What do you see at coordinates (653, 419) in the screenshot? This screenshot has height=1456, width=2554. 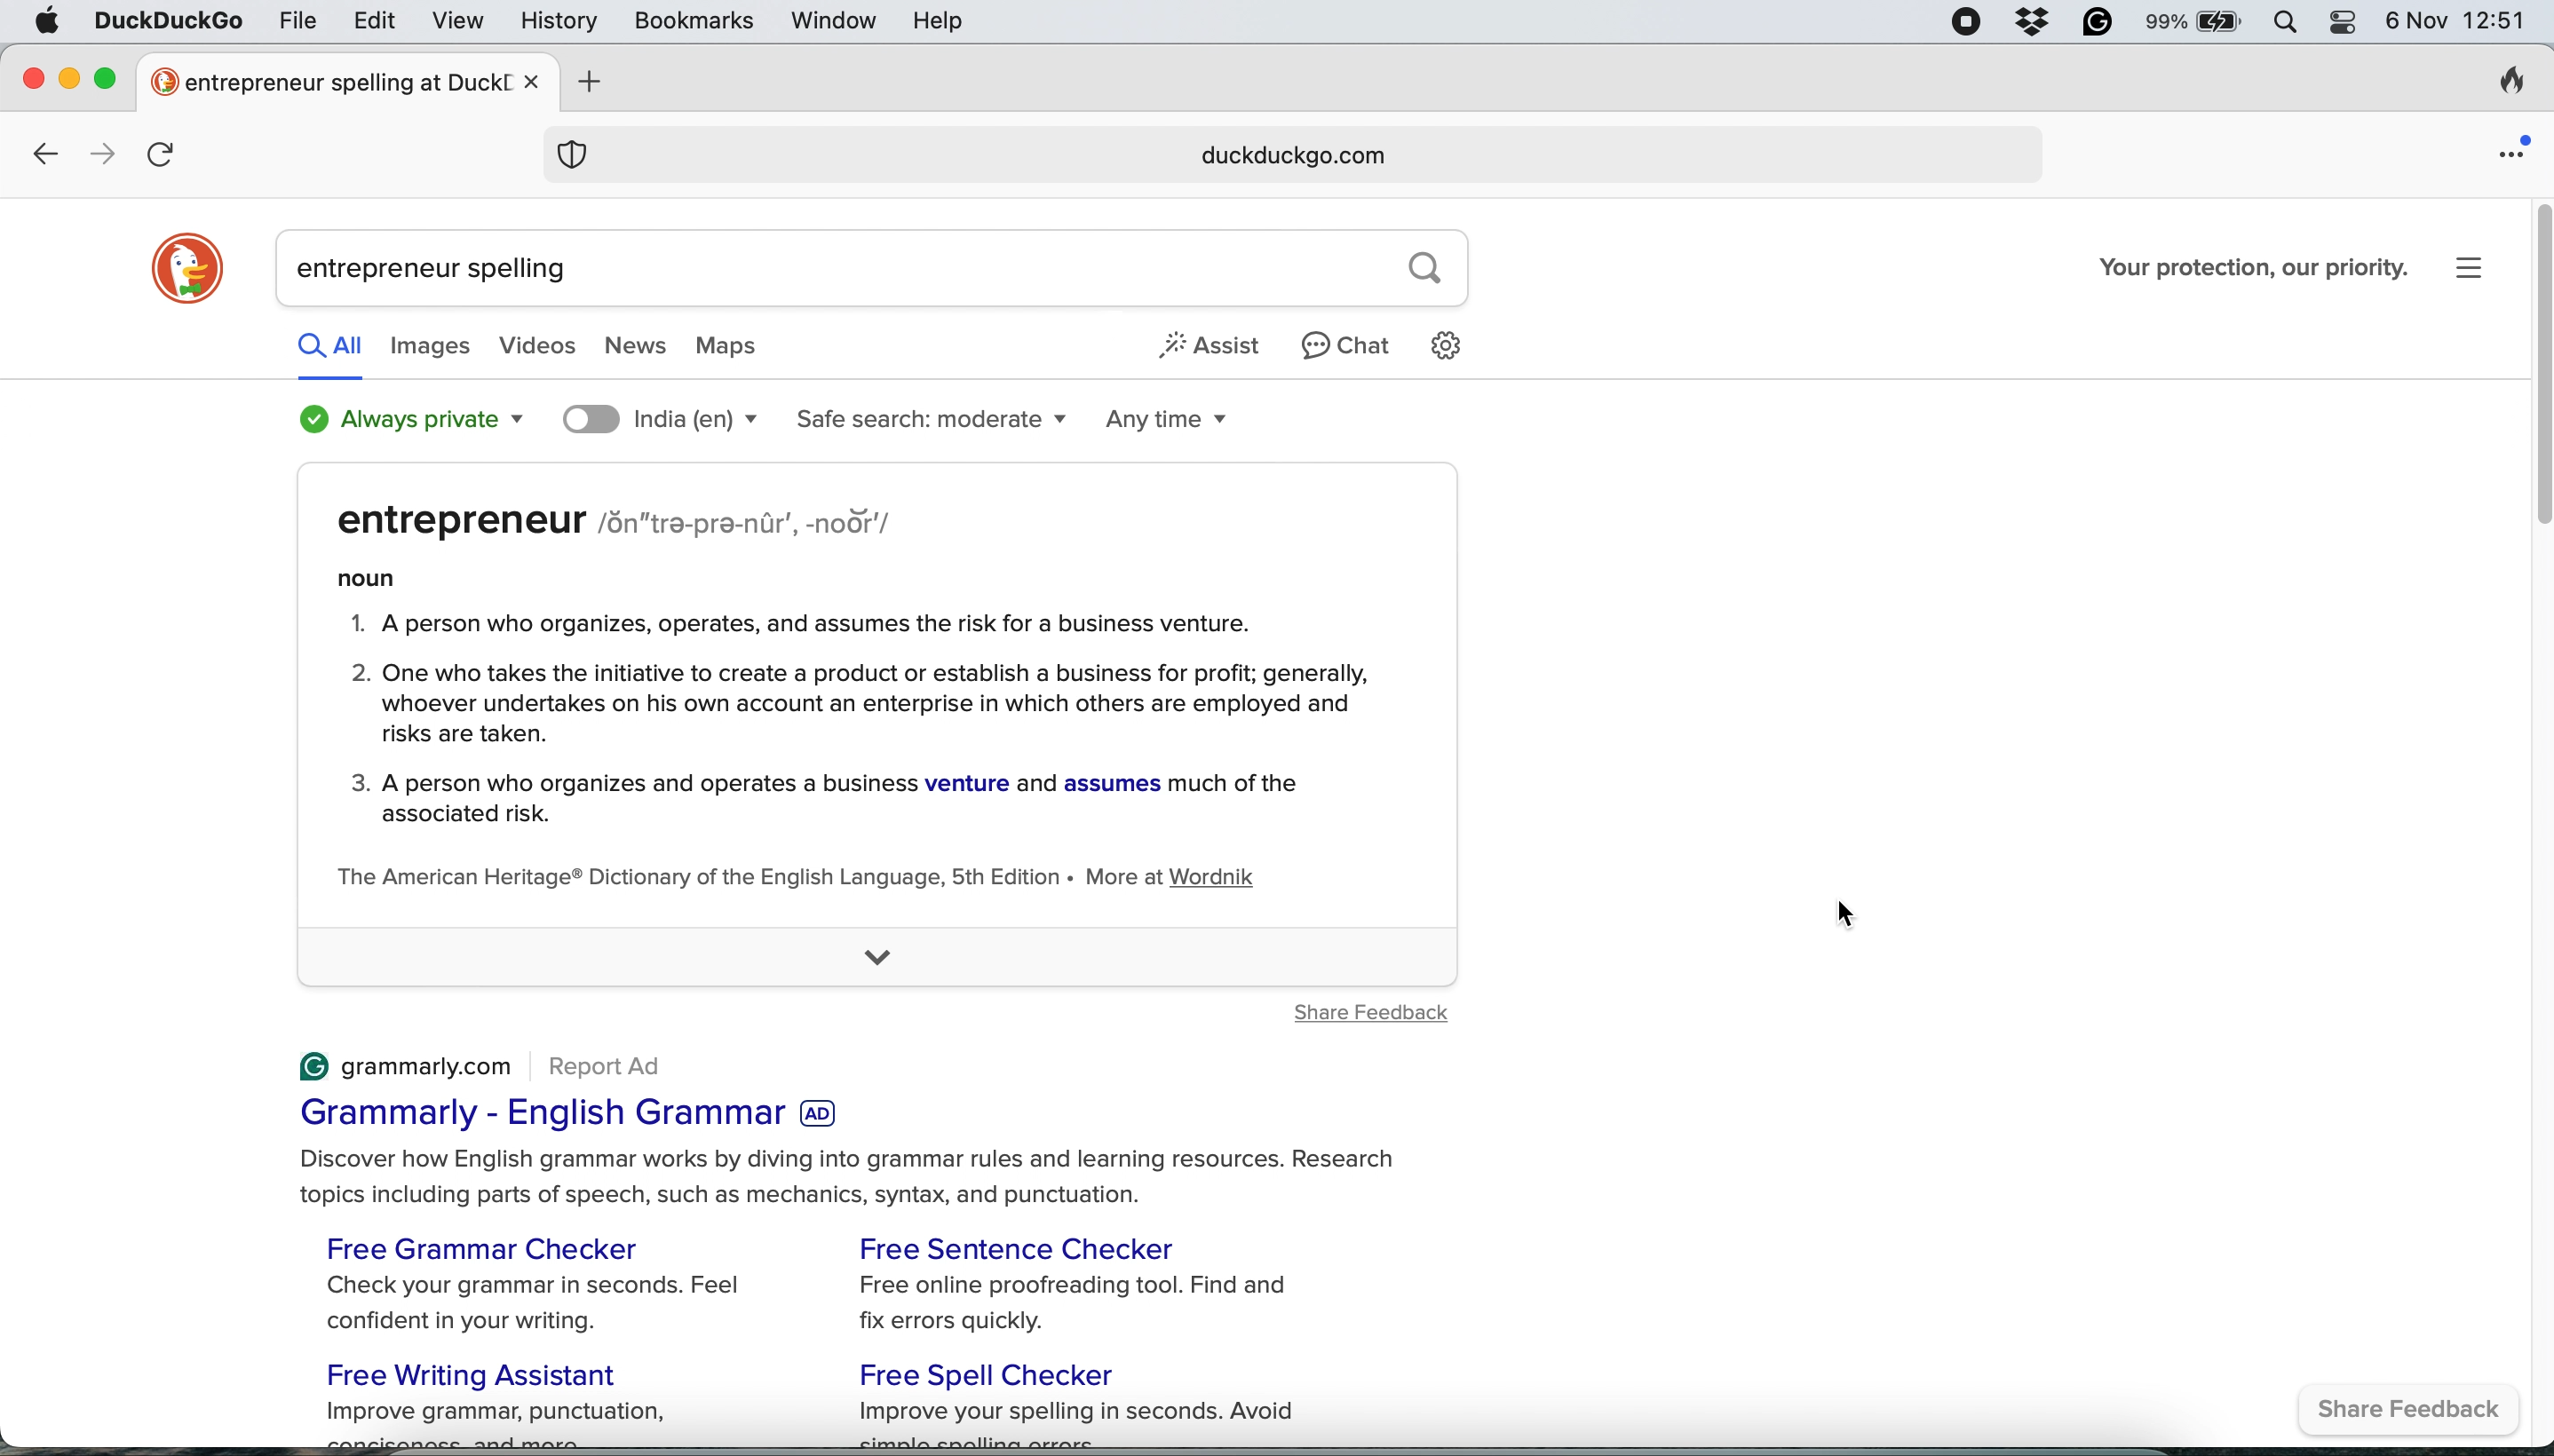 I see `India(en)` at bounding box center [653, 419].